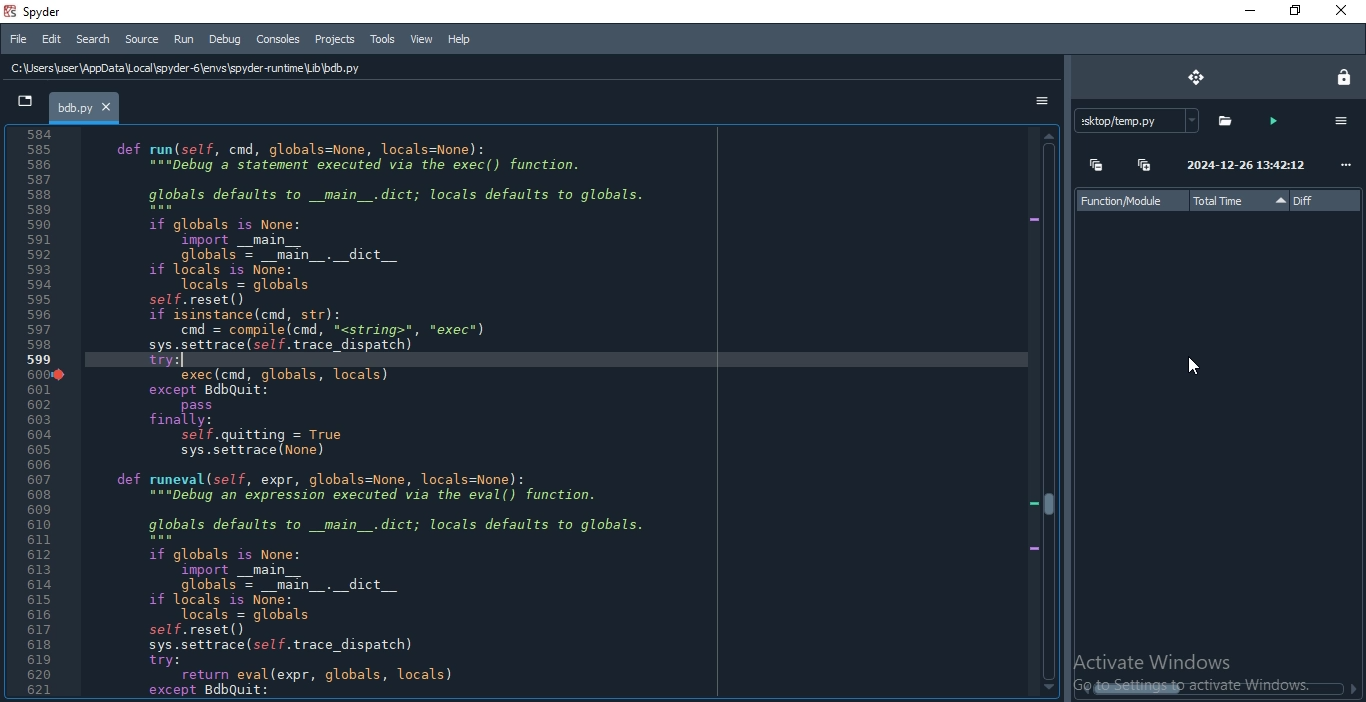  Describe the element at coordinates (1219, 690) in the screenshot. I see `scroll bar` at that location.